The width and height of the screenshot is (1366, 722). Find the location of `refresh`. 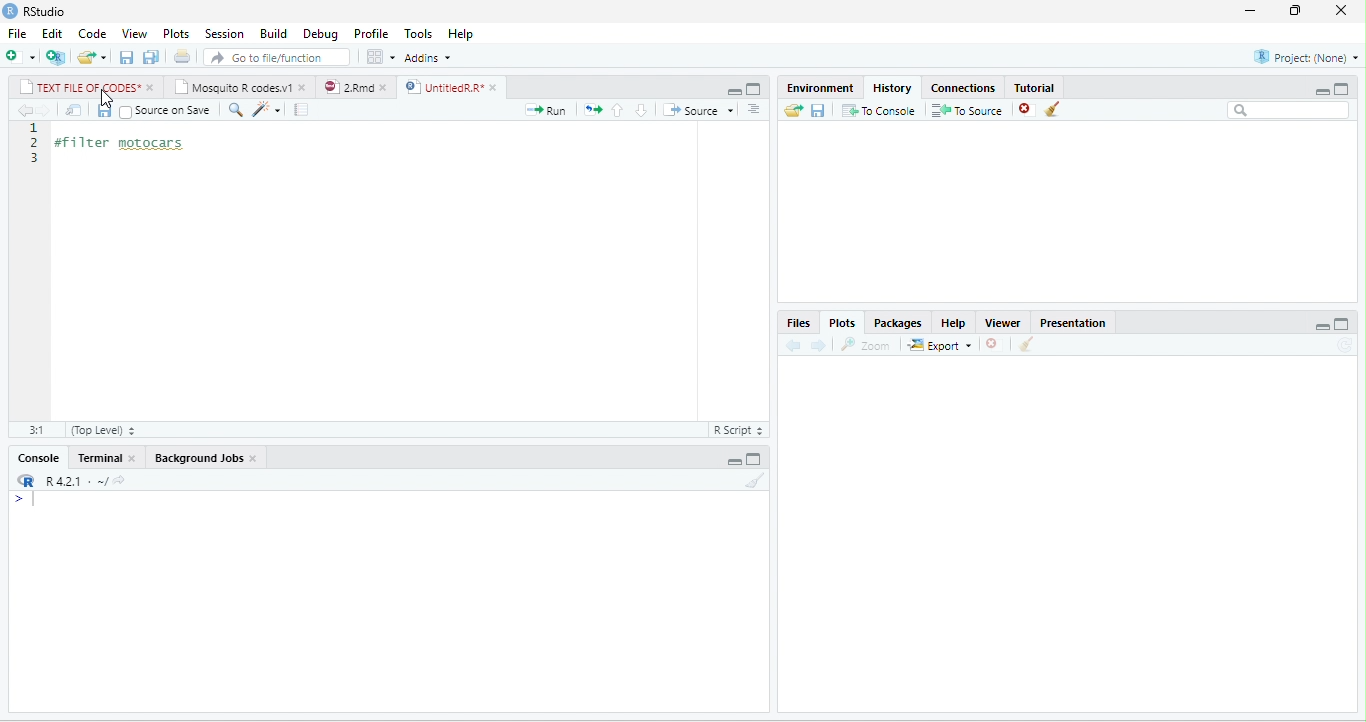

refresh is located at coordinates (1345, 345).